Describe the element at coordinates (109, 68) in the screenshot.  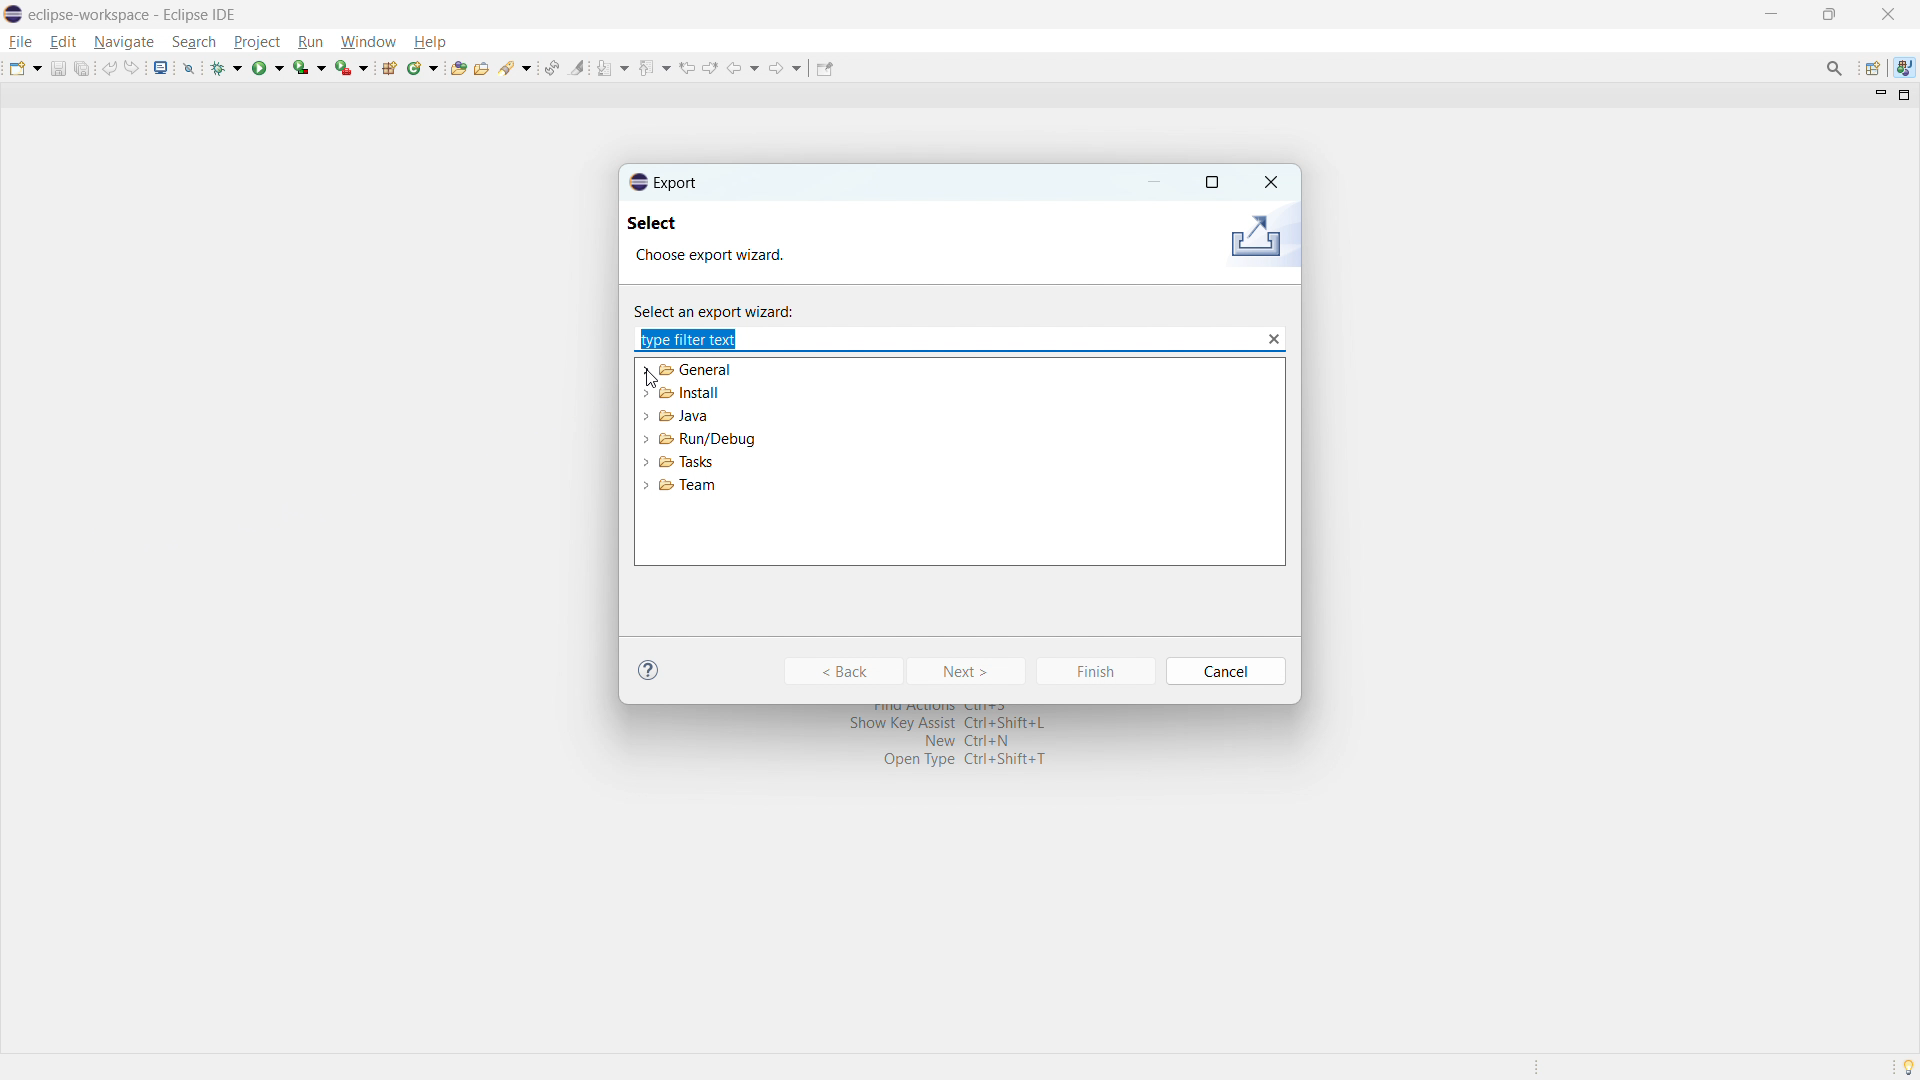
I see `undo` at that location.